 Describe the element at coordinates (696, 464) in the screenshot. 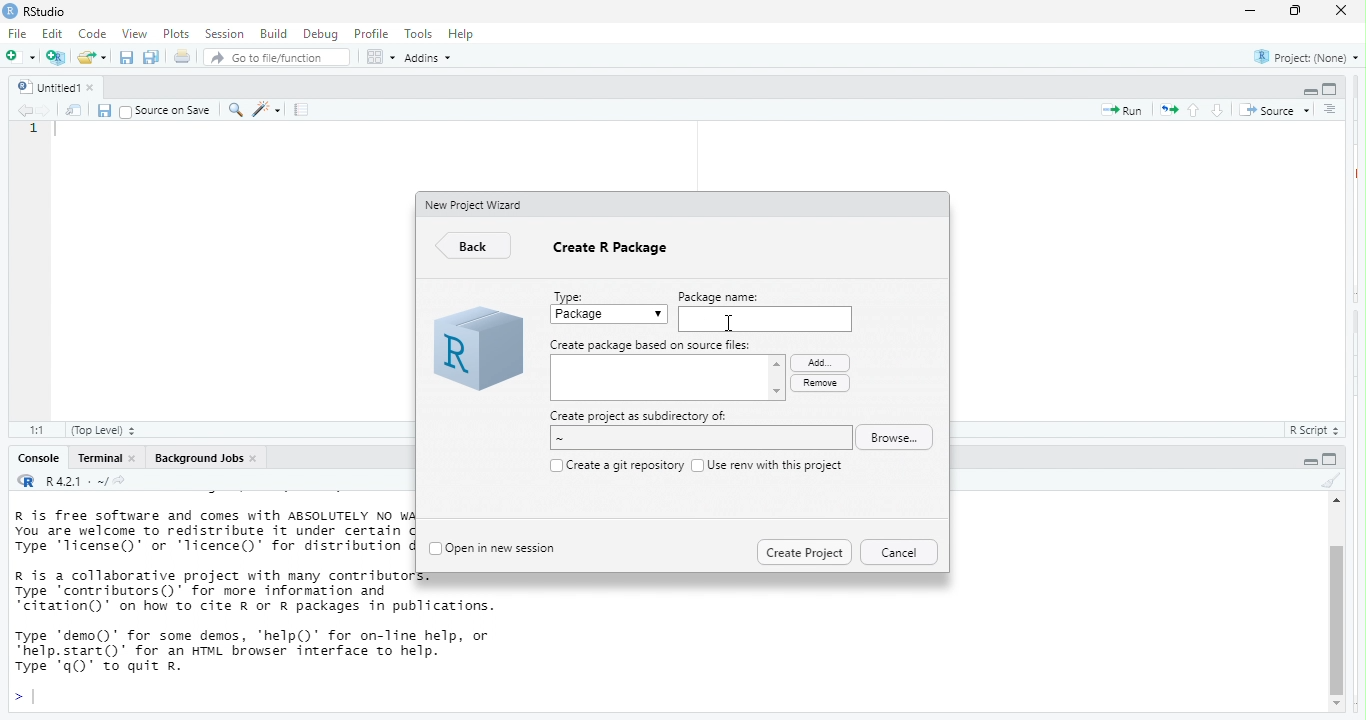

I see `checkbox` at that location.